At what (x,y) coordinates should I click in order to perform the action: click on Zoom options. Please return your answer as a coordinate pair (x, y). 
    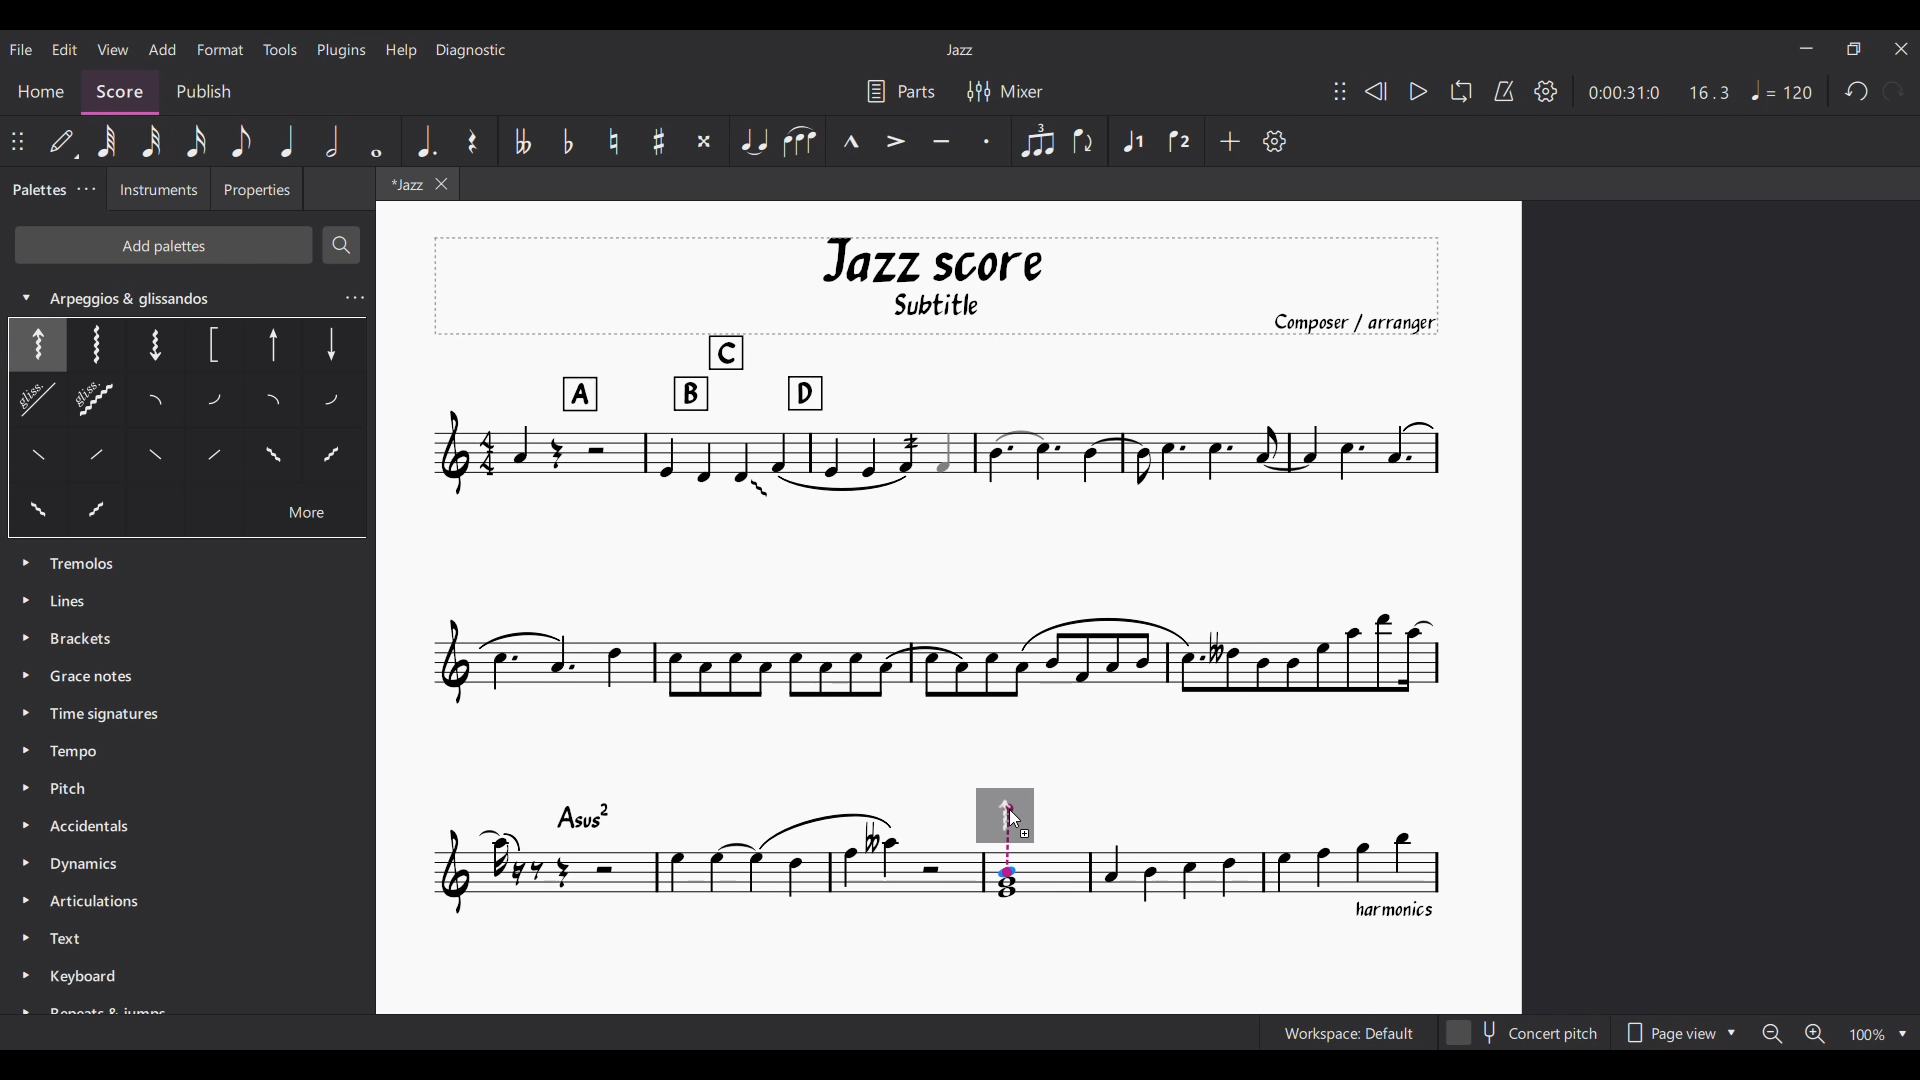
    Looking at the image, I should click on (1835, 1033).